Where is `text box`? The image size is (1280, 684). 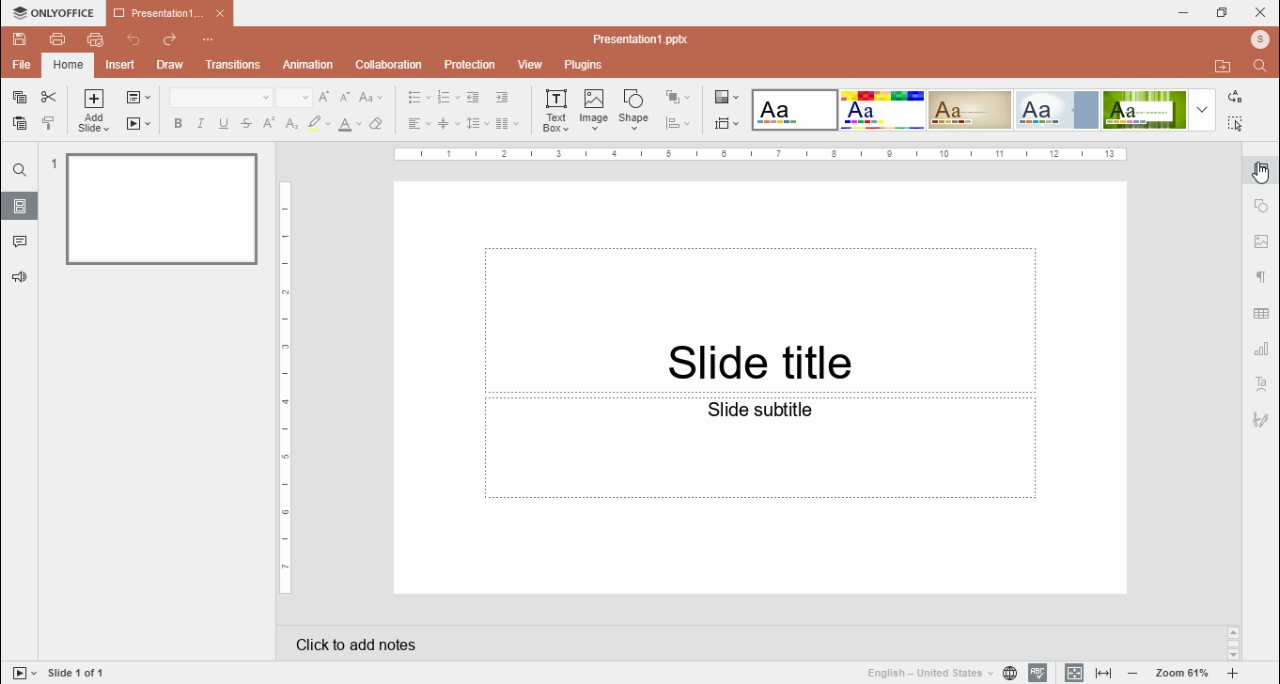 text box is located at coordinates (758, 321).